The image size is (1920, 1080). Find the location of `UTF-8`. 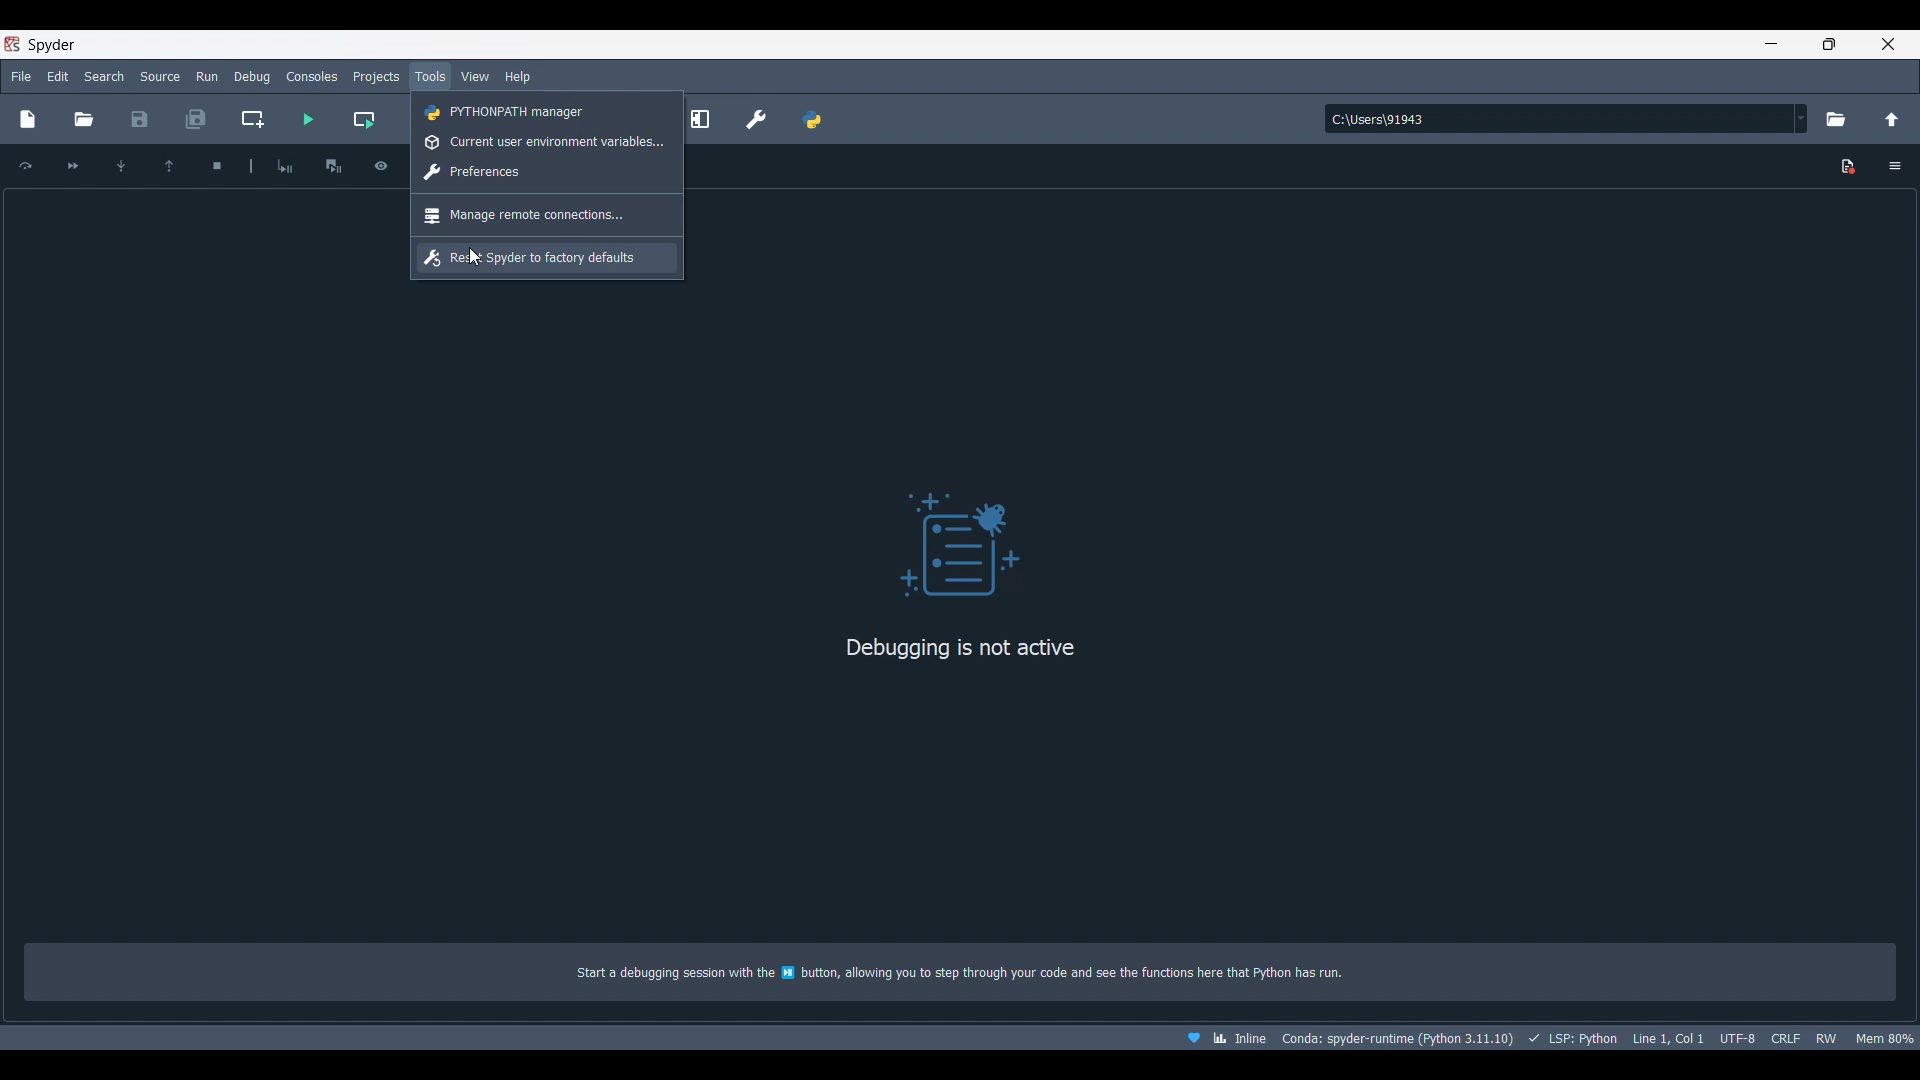

UTF-8 is located at coordinates (1737, 1036).